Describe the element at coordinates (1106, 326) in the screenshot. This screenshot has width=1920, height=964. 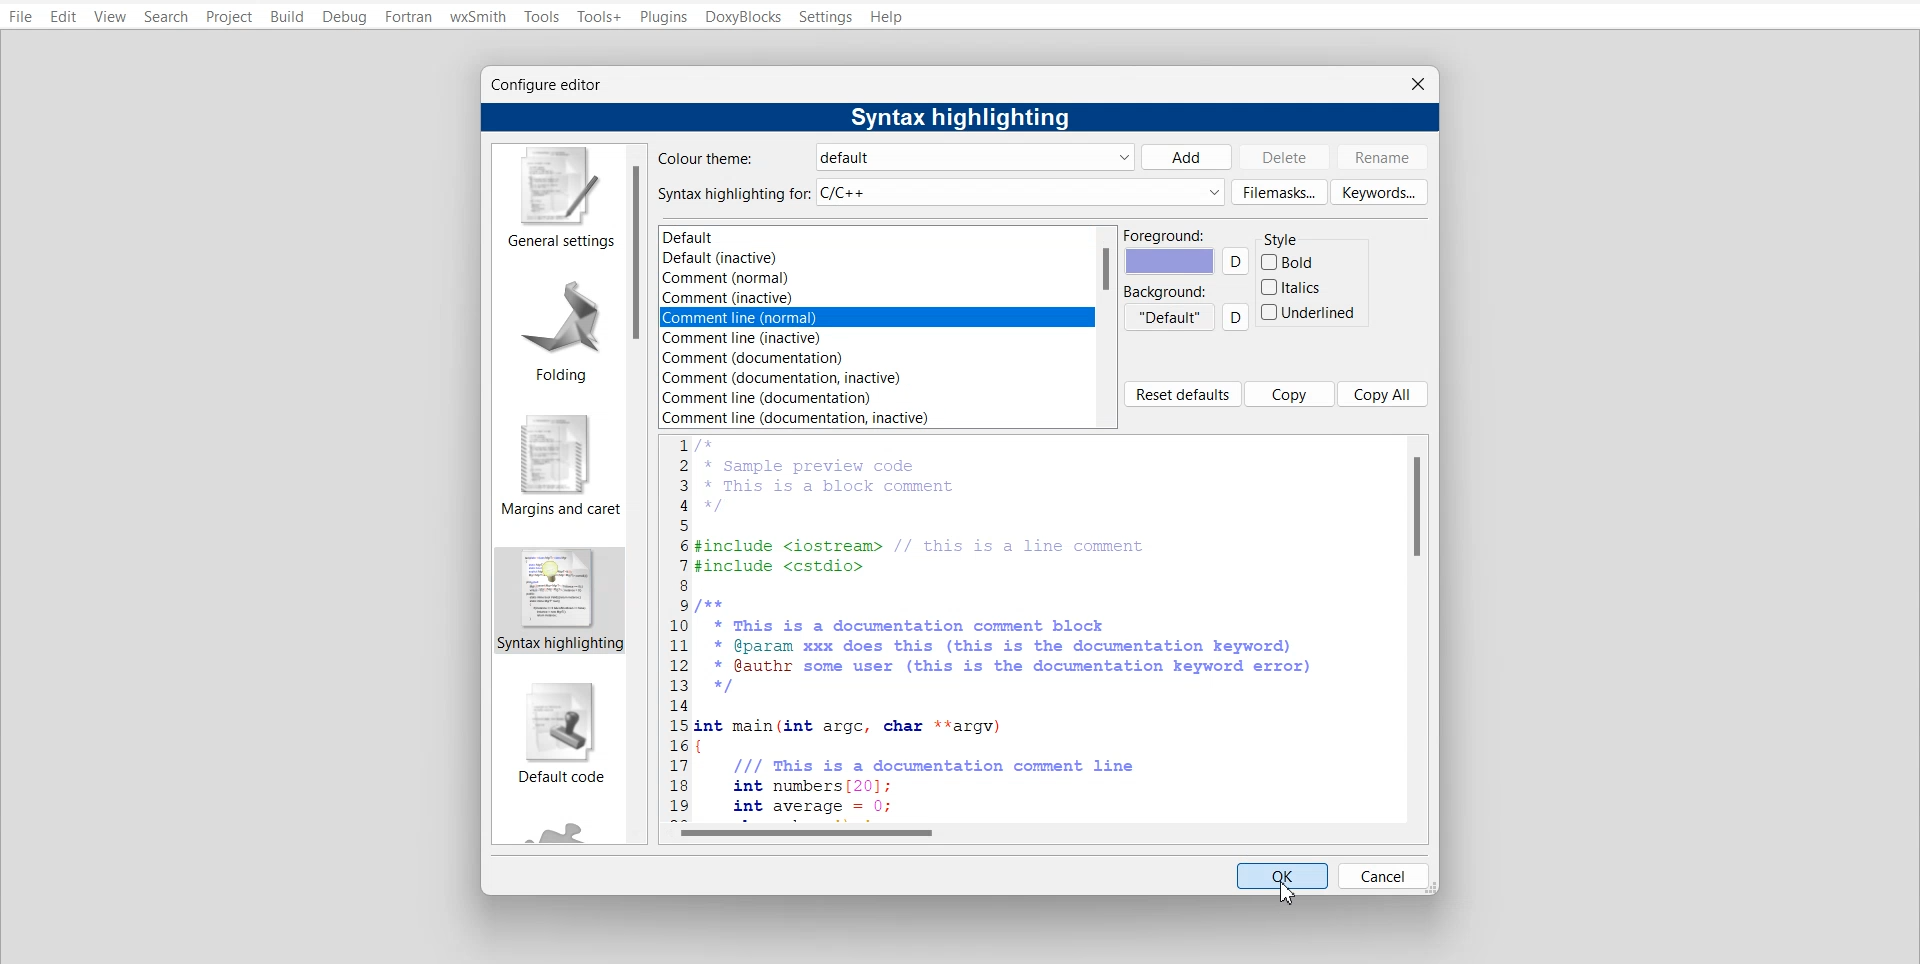
I see `Vertical scroll bar` at that location.